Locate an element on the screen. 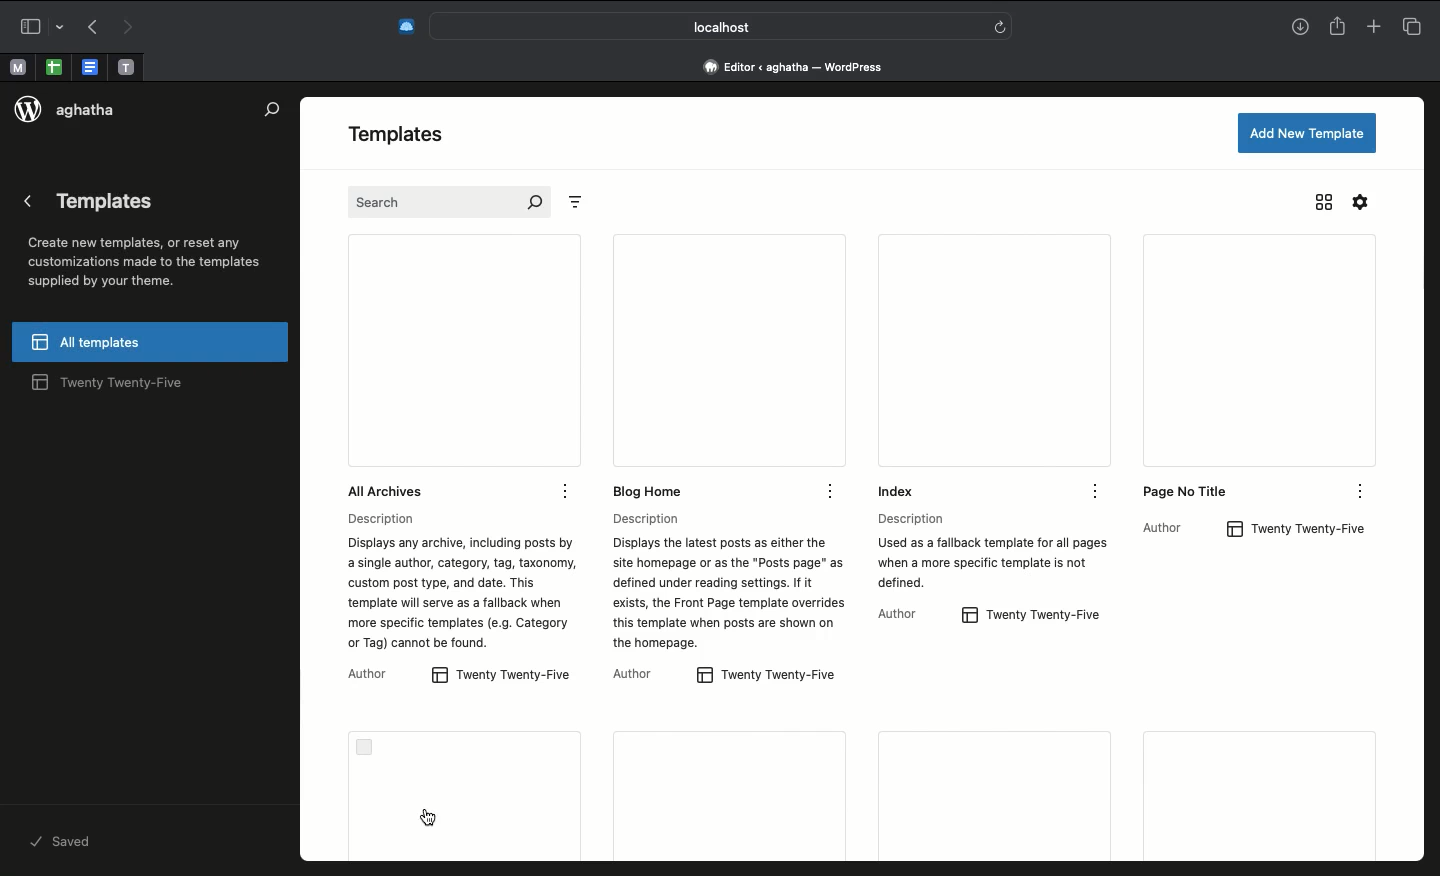 This screenshot has width=1440, height=876. Share is located at coordinates (1336, 24).